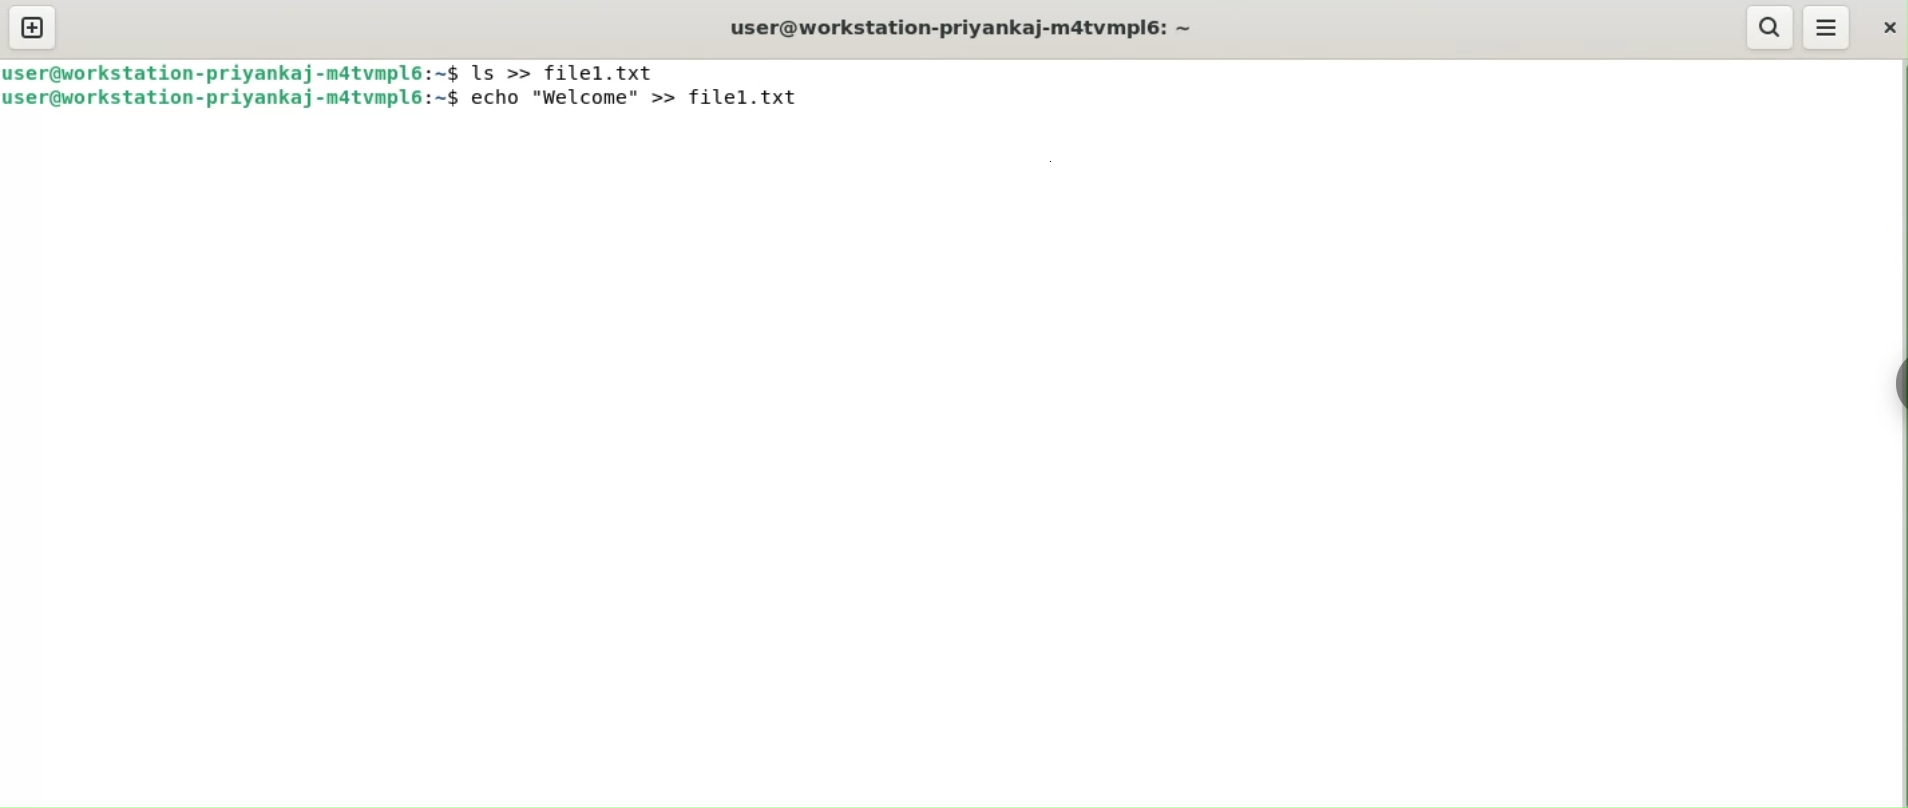  Describe the element at coordinates (1889, 32) in the screenshot. I see `close` at that location.